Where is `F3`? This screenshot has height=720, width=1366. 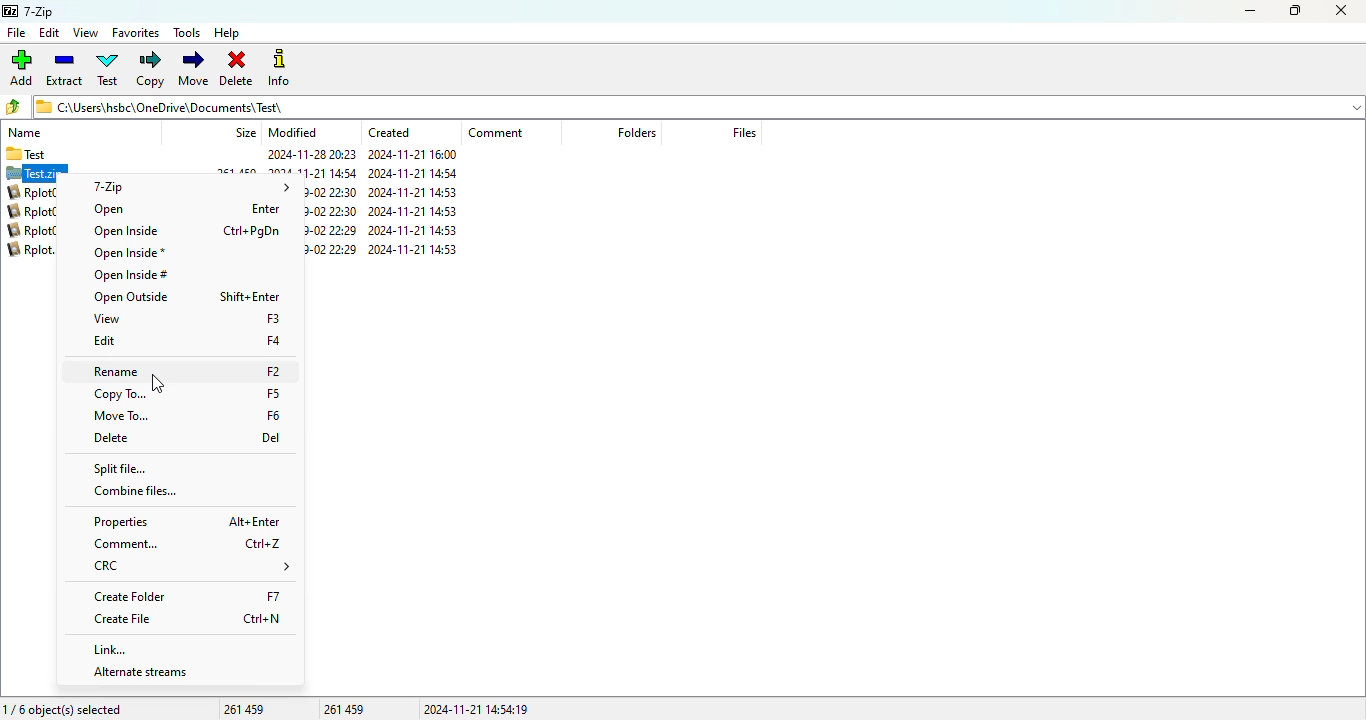
F3 is located at coordinates (275, 319).